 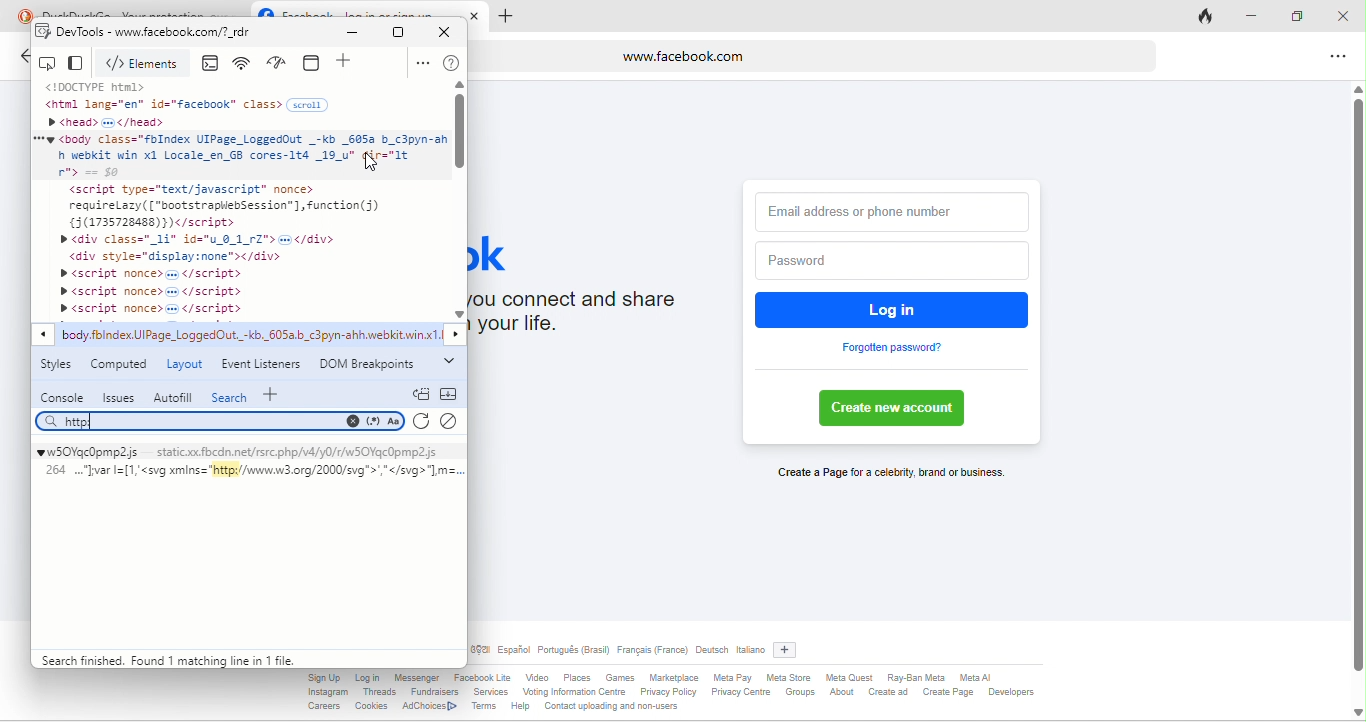 What do you see at coordinates (247, 476) in the screenshot?
I see `‘wwSO¥qcpmp2js  static:ocfbednnet/rsrcphp/vd/y0/rwSO¥acOpmp2js
264 var <1 <svg xin" own 3 org 2000/ sug>", </svg> m=` at bounding box center [247, 476].